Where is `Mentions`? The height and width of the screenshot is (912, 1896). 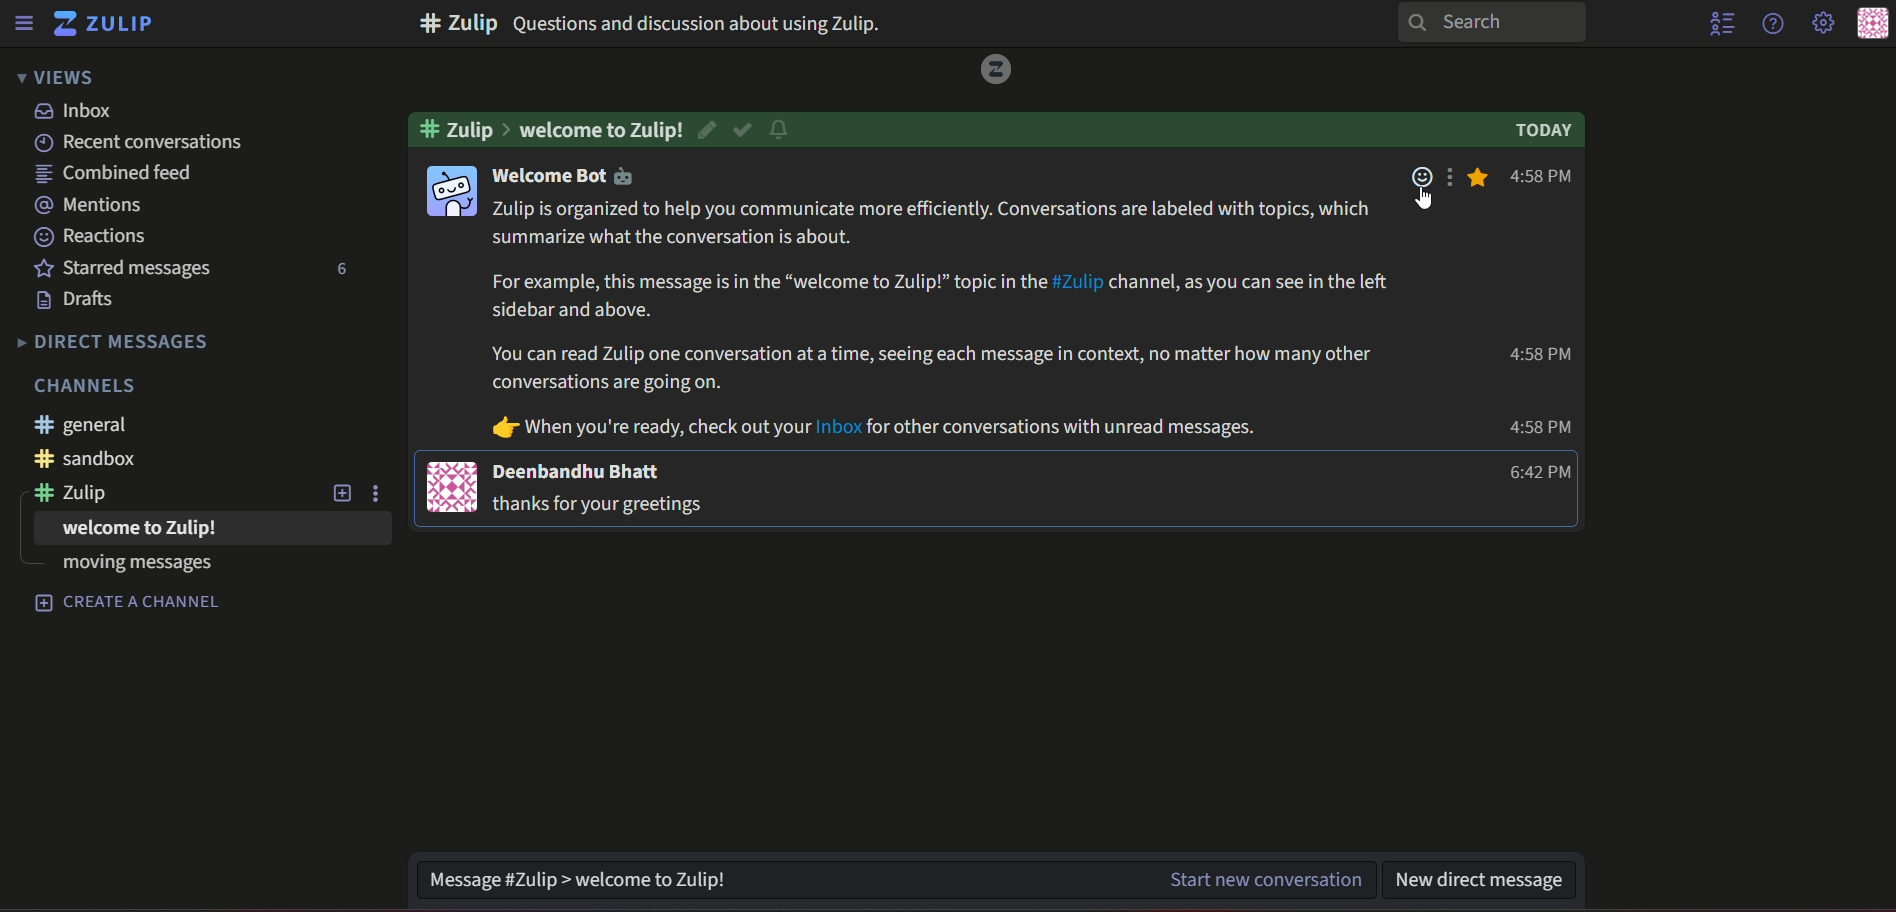 Mentions is located at coordinates (90, 202).